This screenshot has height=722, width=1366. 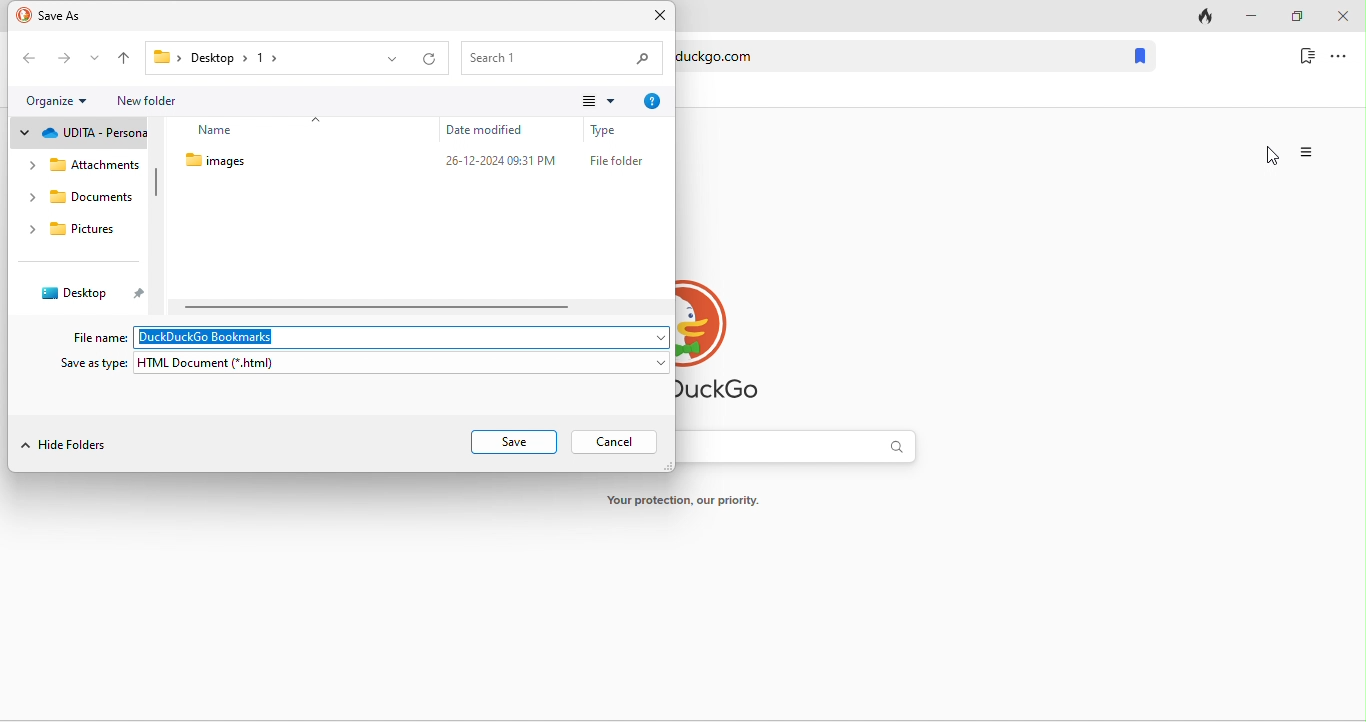 What do you see at coordinates (431, 60) in the screenshot?
I see `refresh` at bounding box center [431, 60].